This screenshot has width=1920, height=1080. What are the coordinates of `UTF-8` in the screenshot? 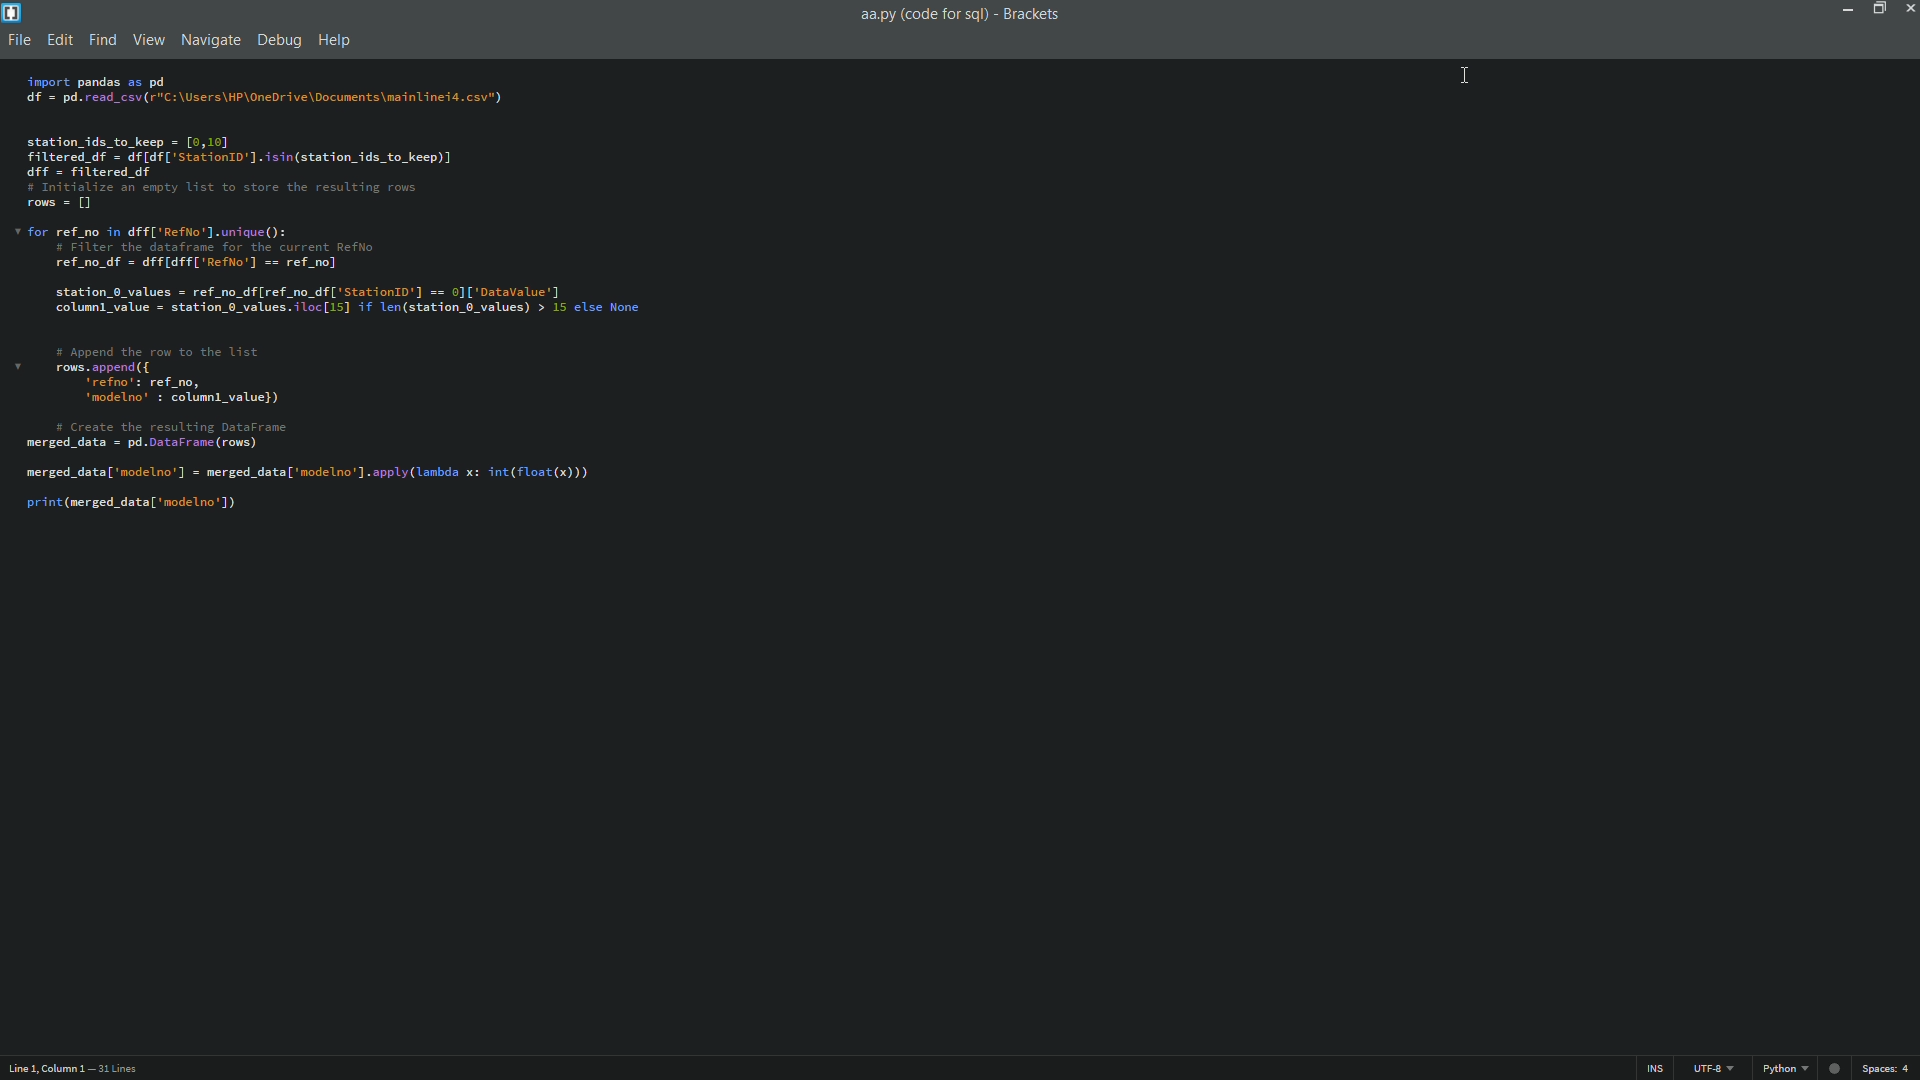 It's located at (1713, 1068).